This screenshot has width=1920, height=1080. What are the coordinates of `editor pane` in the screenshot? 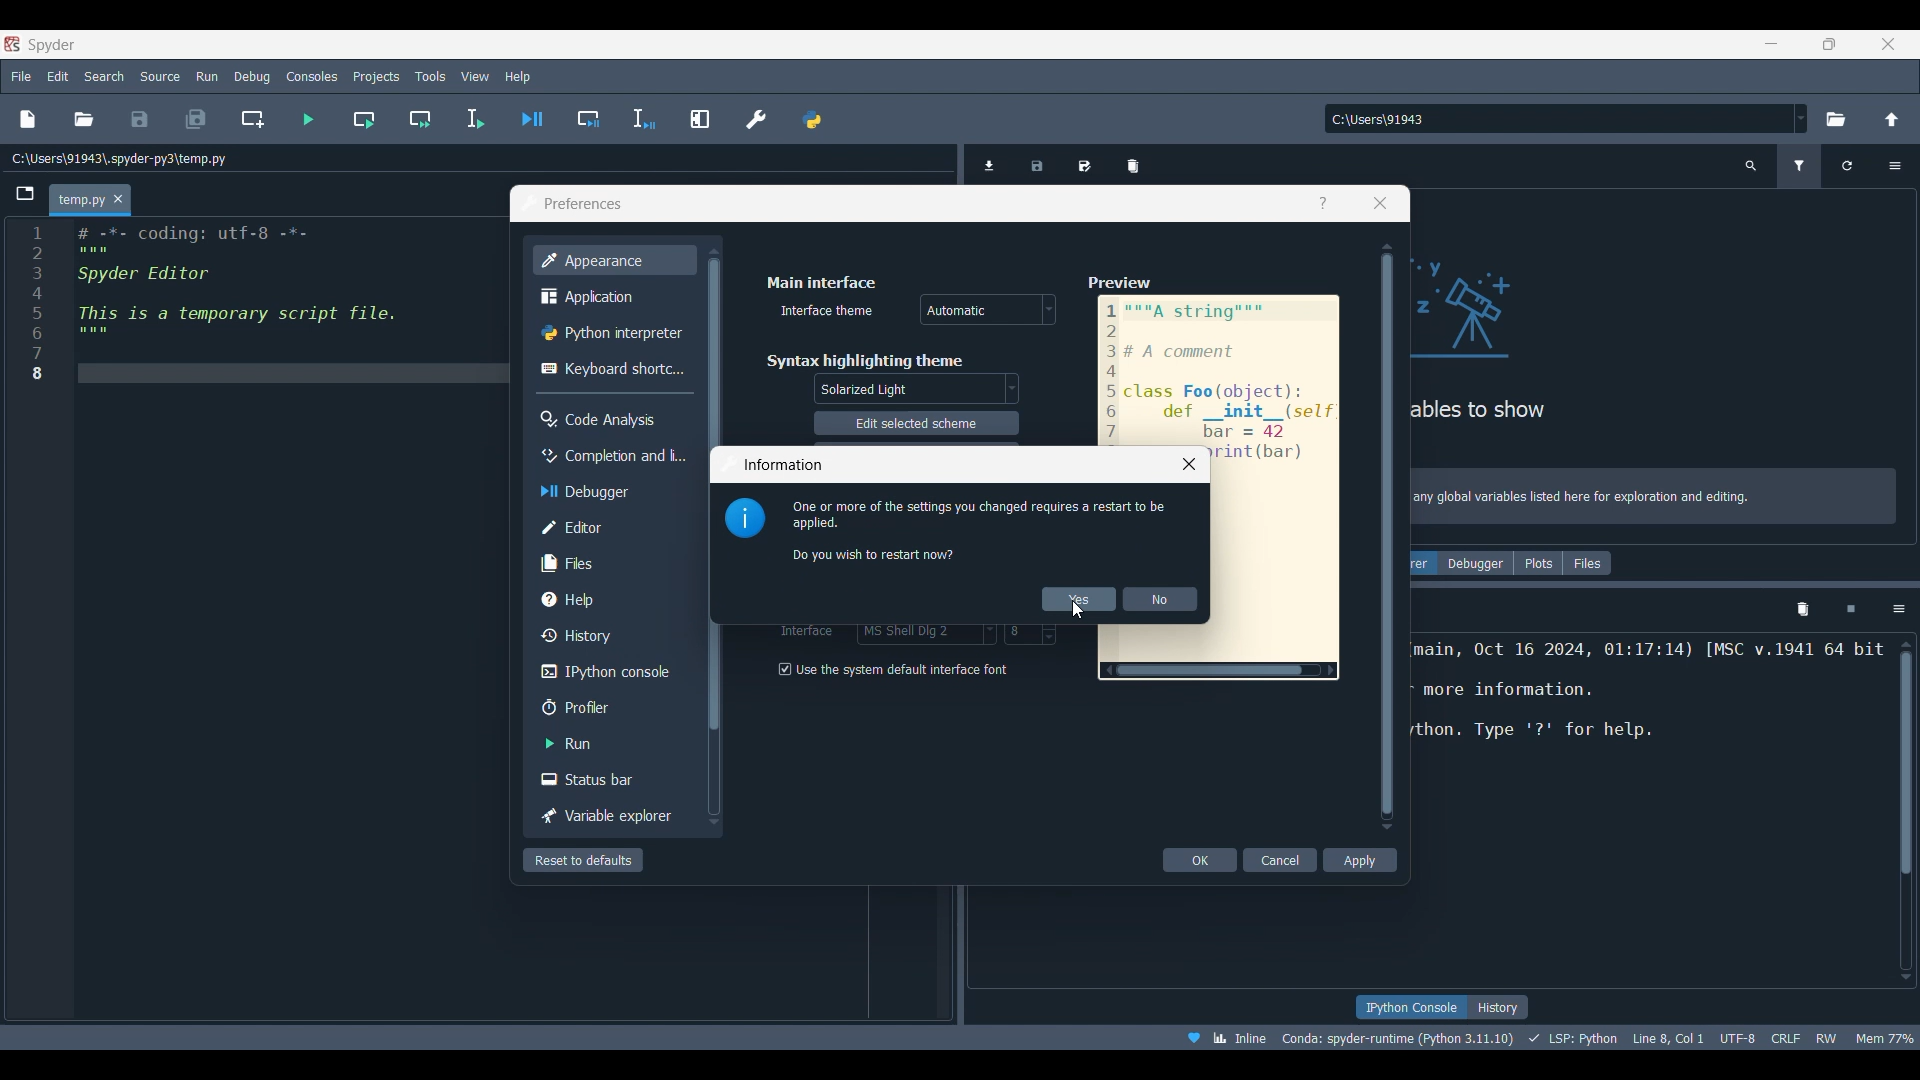 It's located at (284, 303).